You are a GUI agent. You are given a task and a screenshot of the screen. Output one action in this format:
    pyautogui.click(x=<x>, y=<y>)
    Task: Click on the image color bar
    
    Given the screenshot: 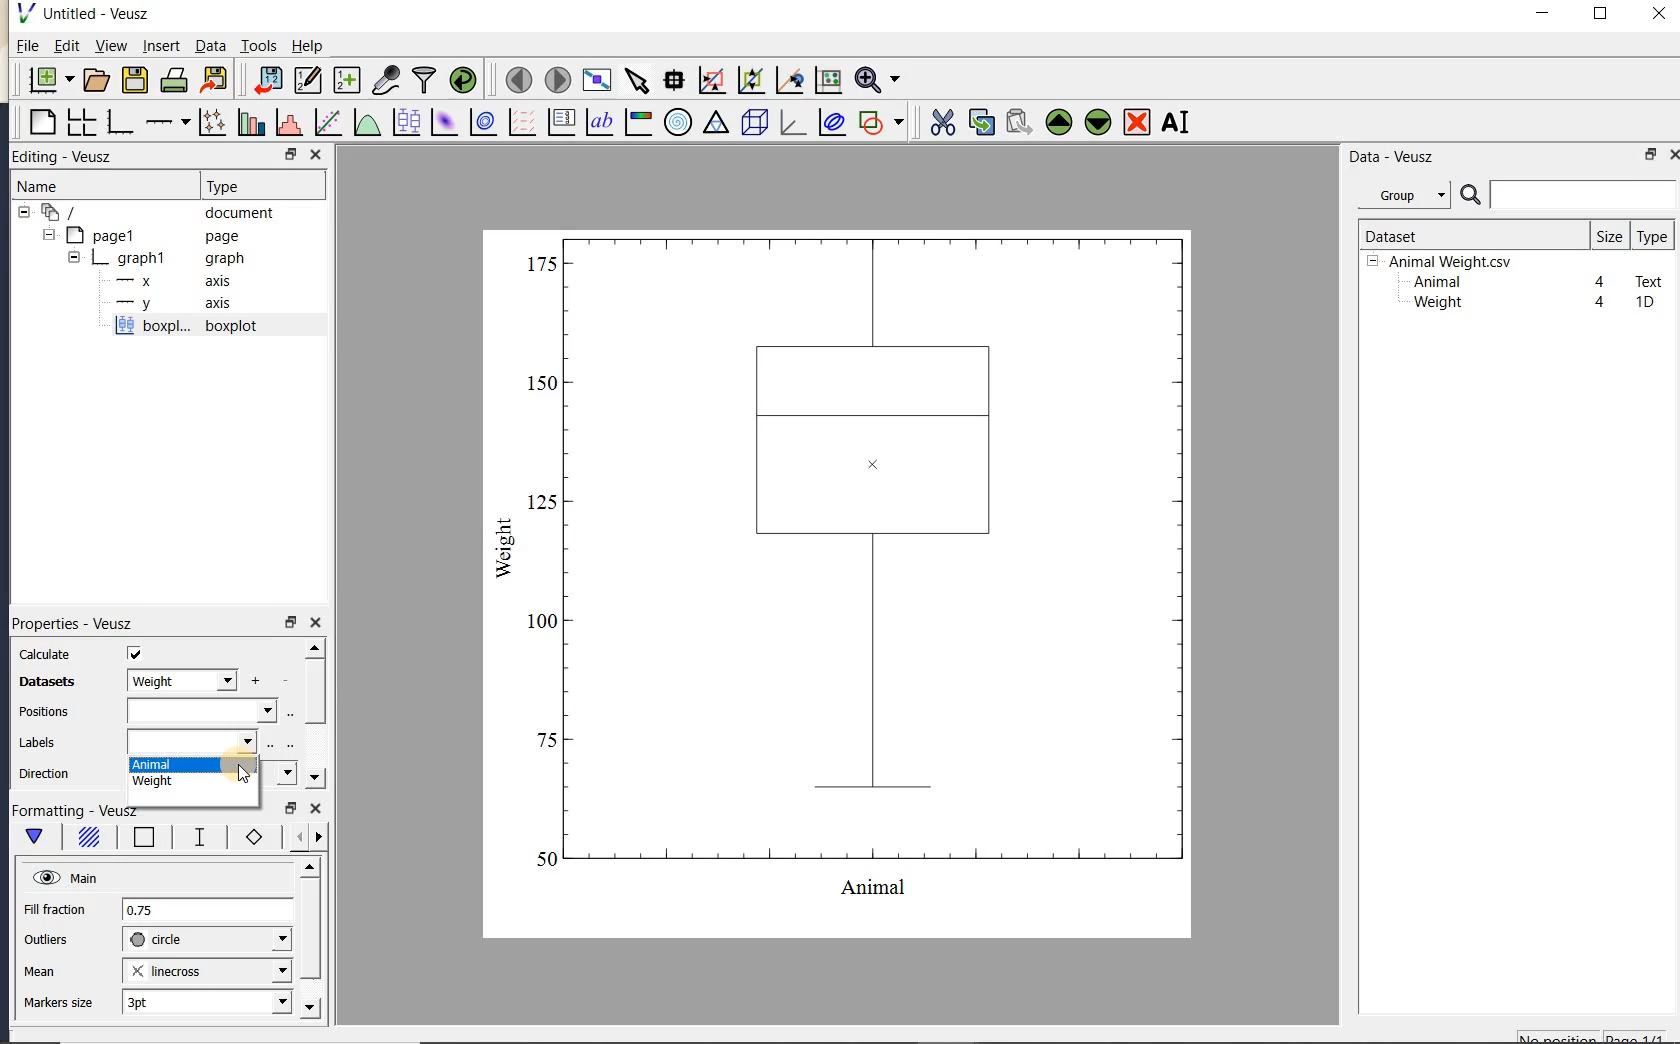 What is the action you would take?
    pyautogui.click(x=638, y=122)
    